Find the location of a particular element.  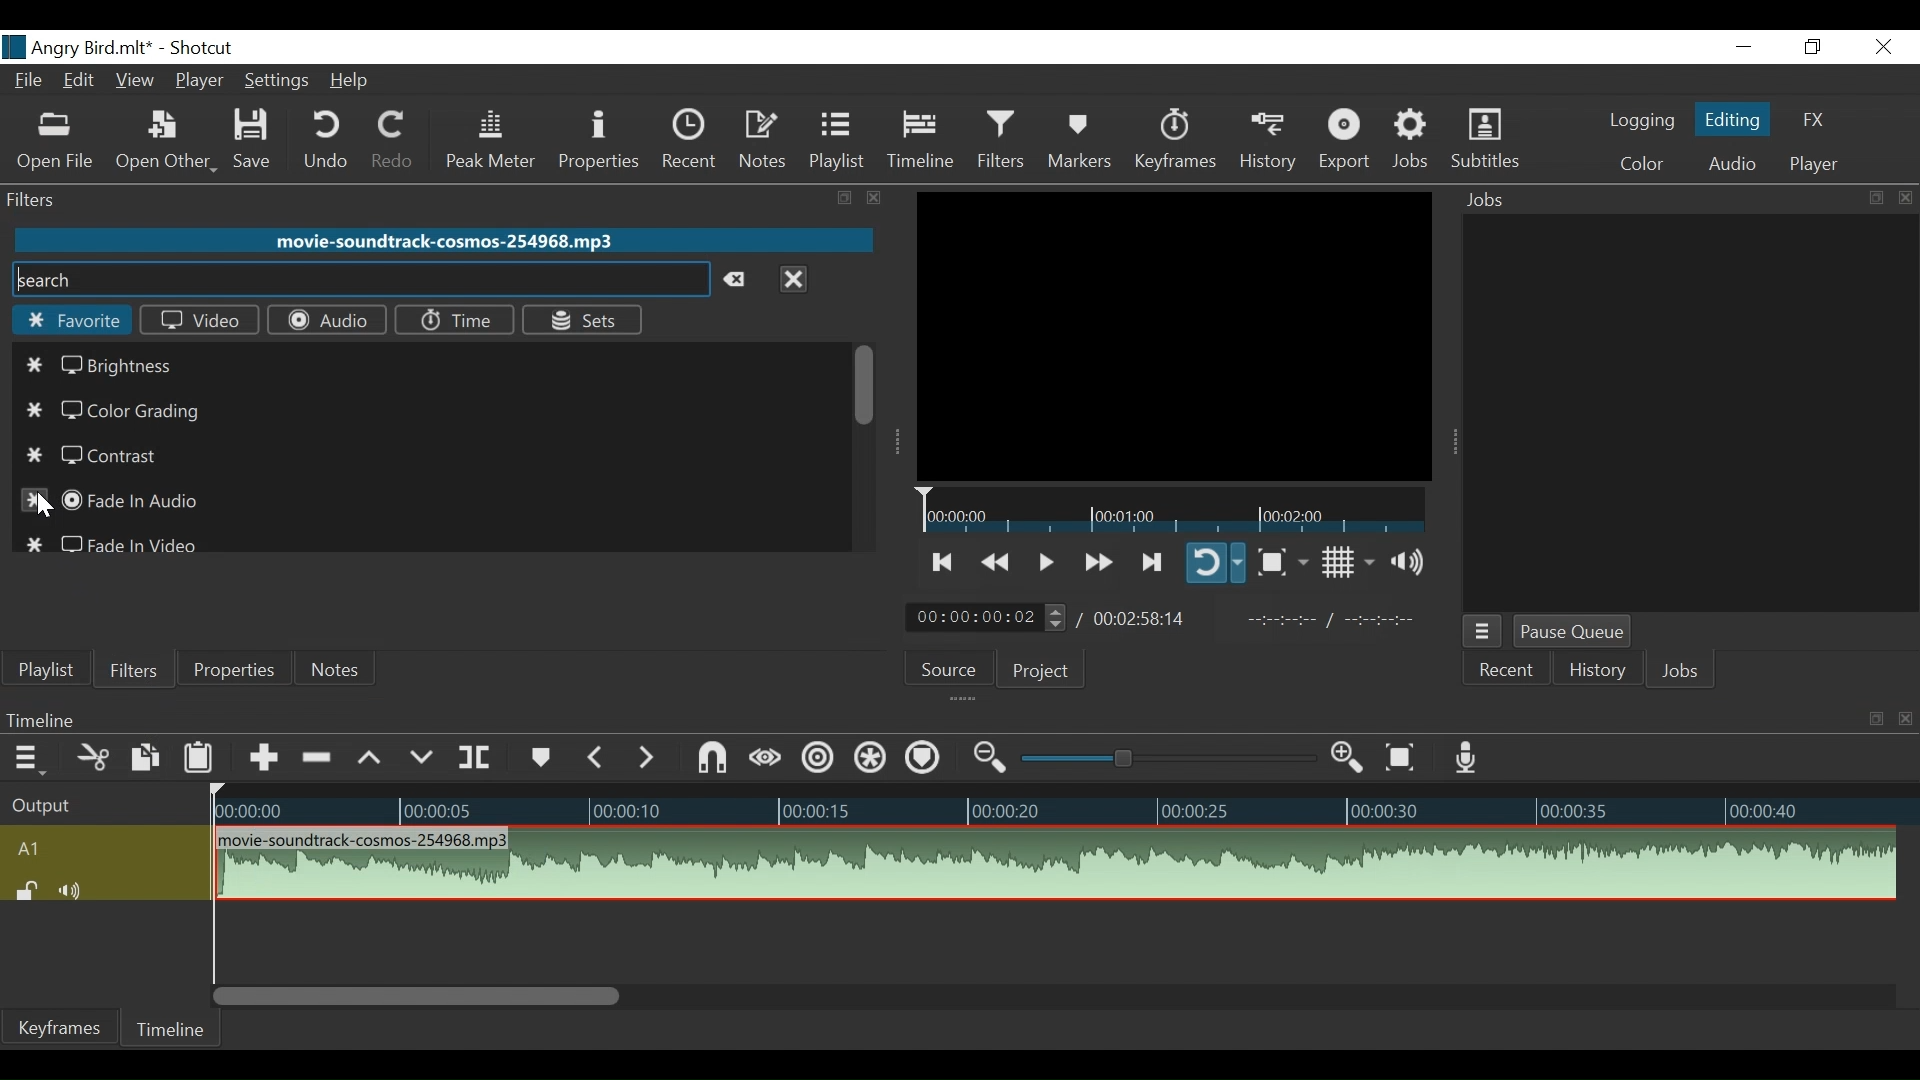

Shotcut is located at coordinates (203, 49).